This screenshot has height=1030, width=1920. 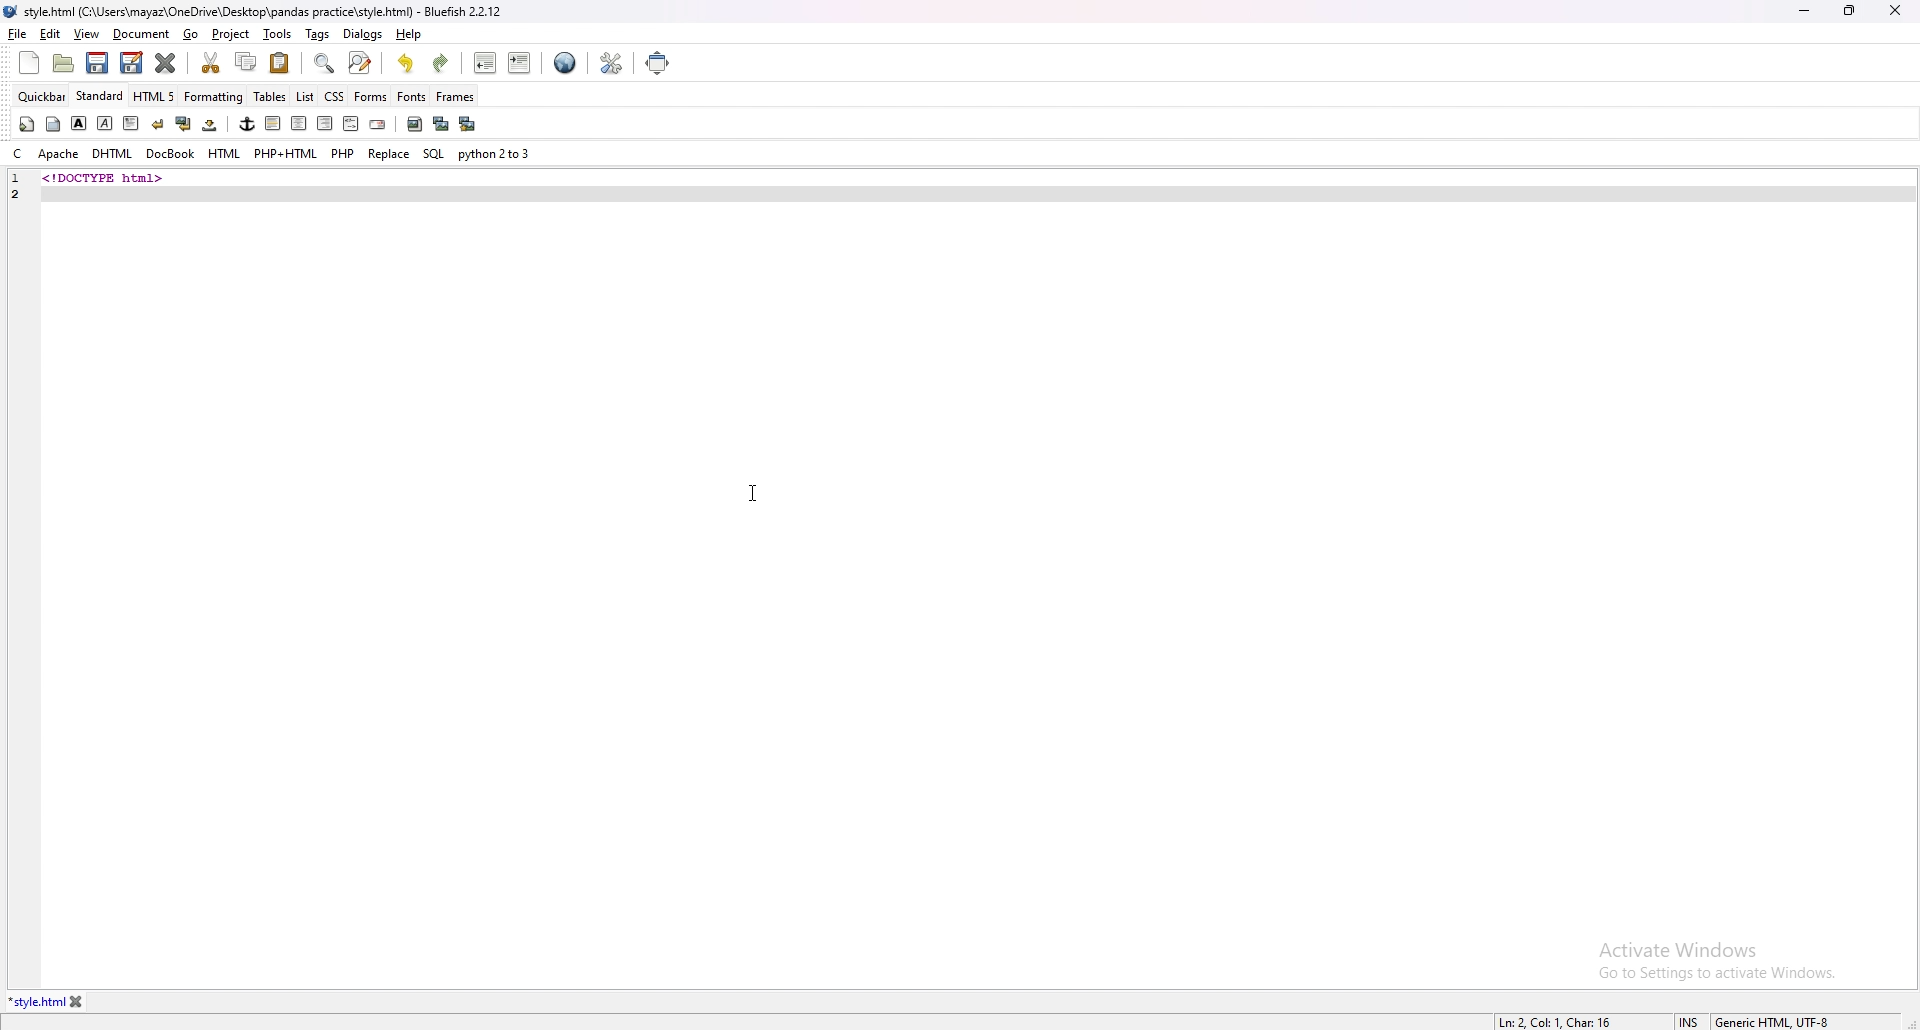 What do you see at coordinates (1895, 10) in the screenshot?
I see `close` at bounding box center [1895, 10].